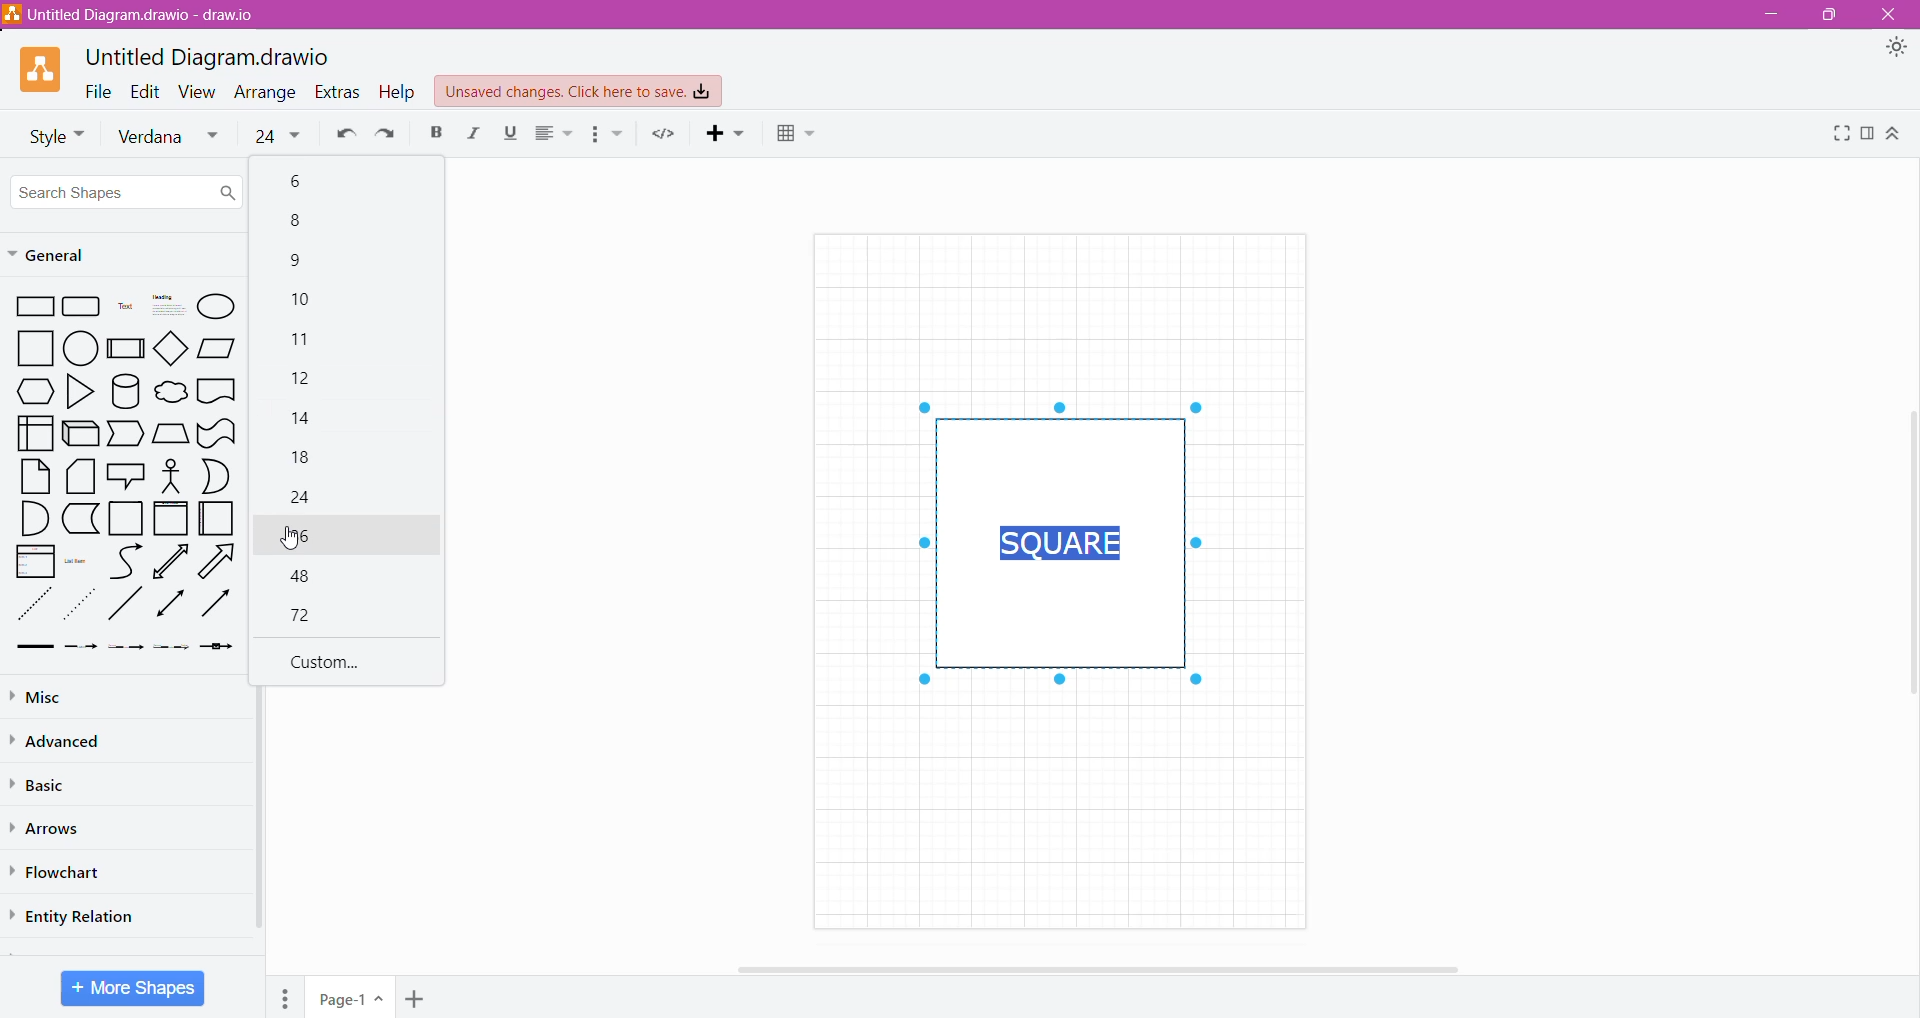 This screenshot has width=1920, height=1018. Describe the element at coordinates (80, 477) in the screenshot. I see `Stacked Papers` at that location.